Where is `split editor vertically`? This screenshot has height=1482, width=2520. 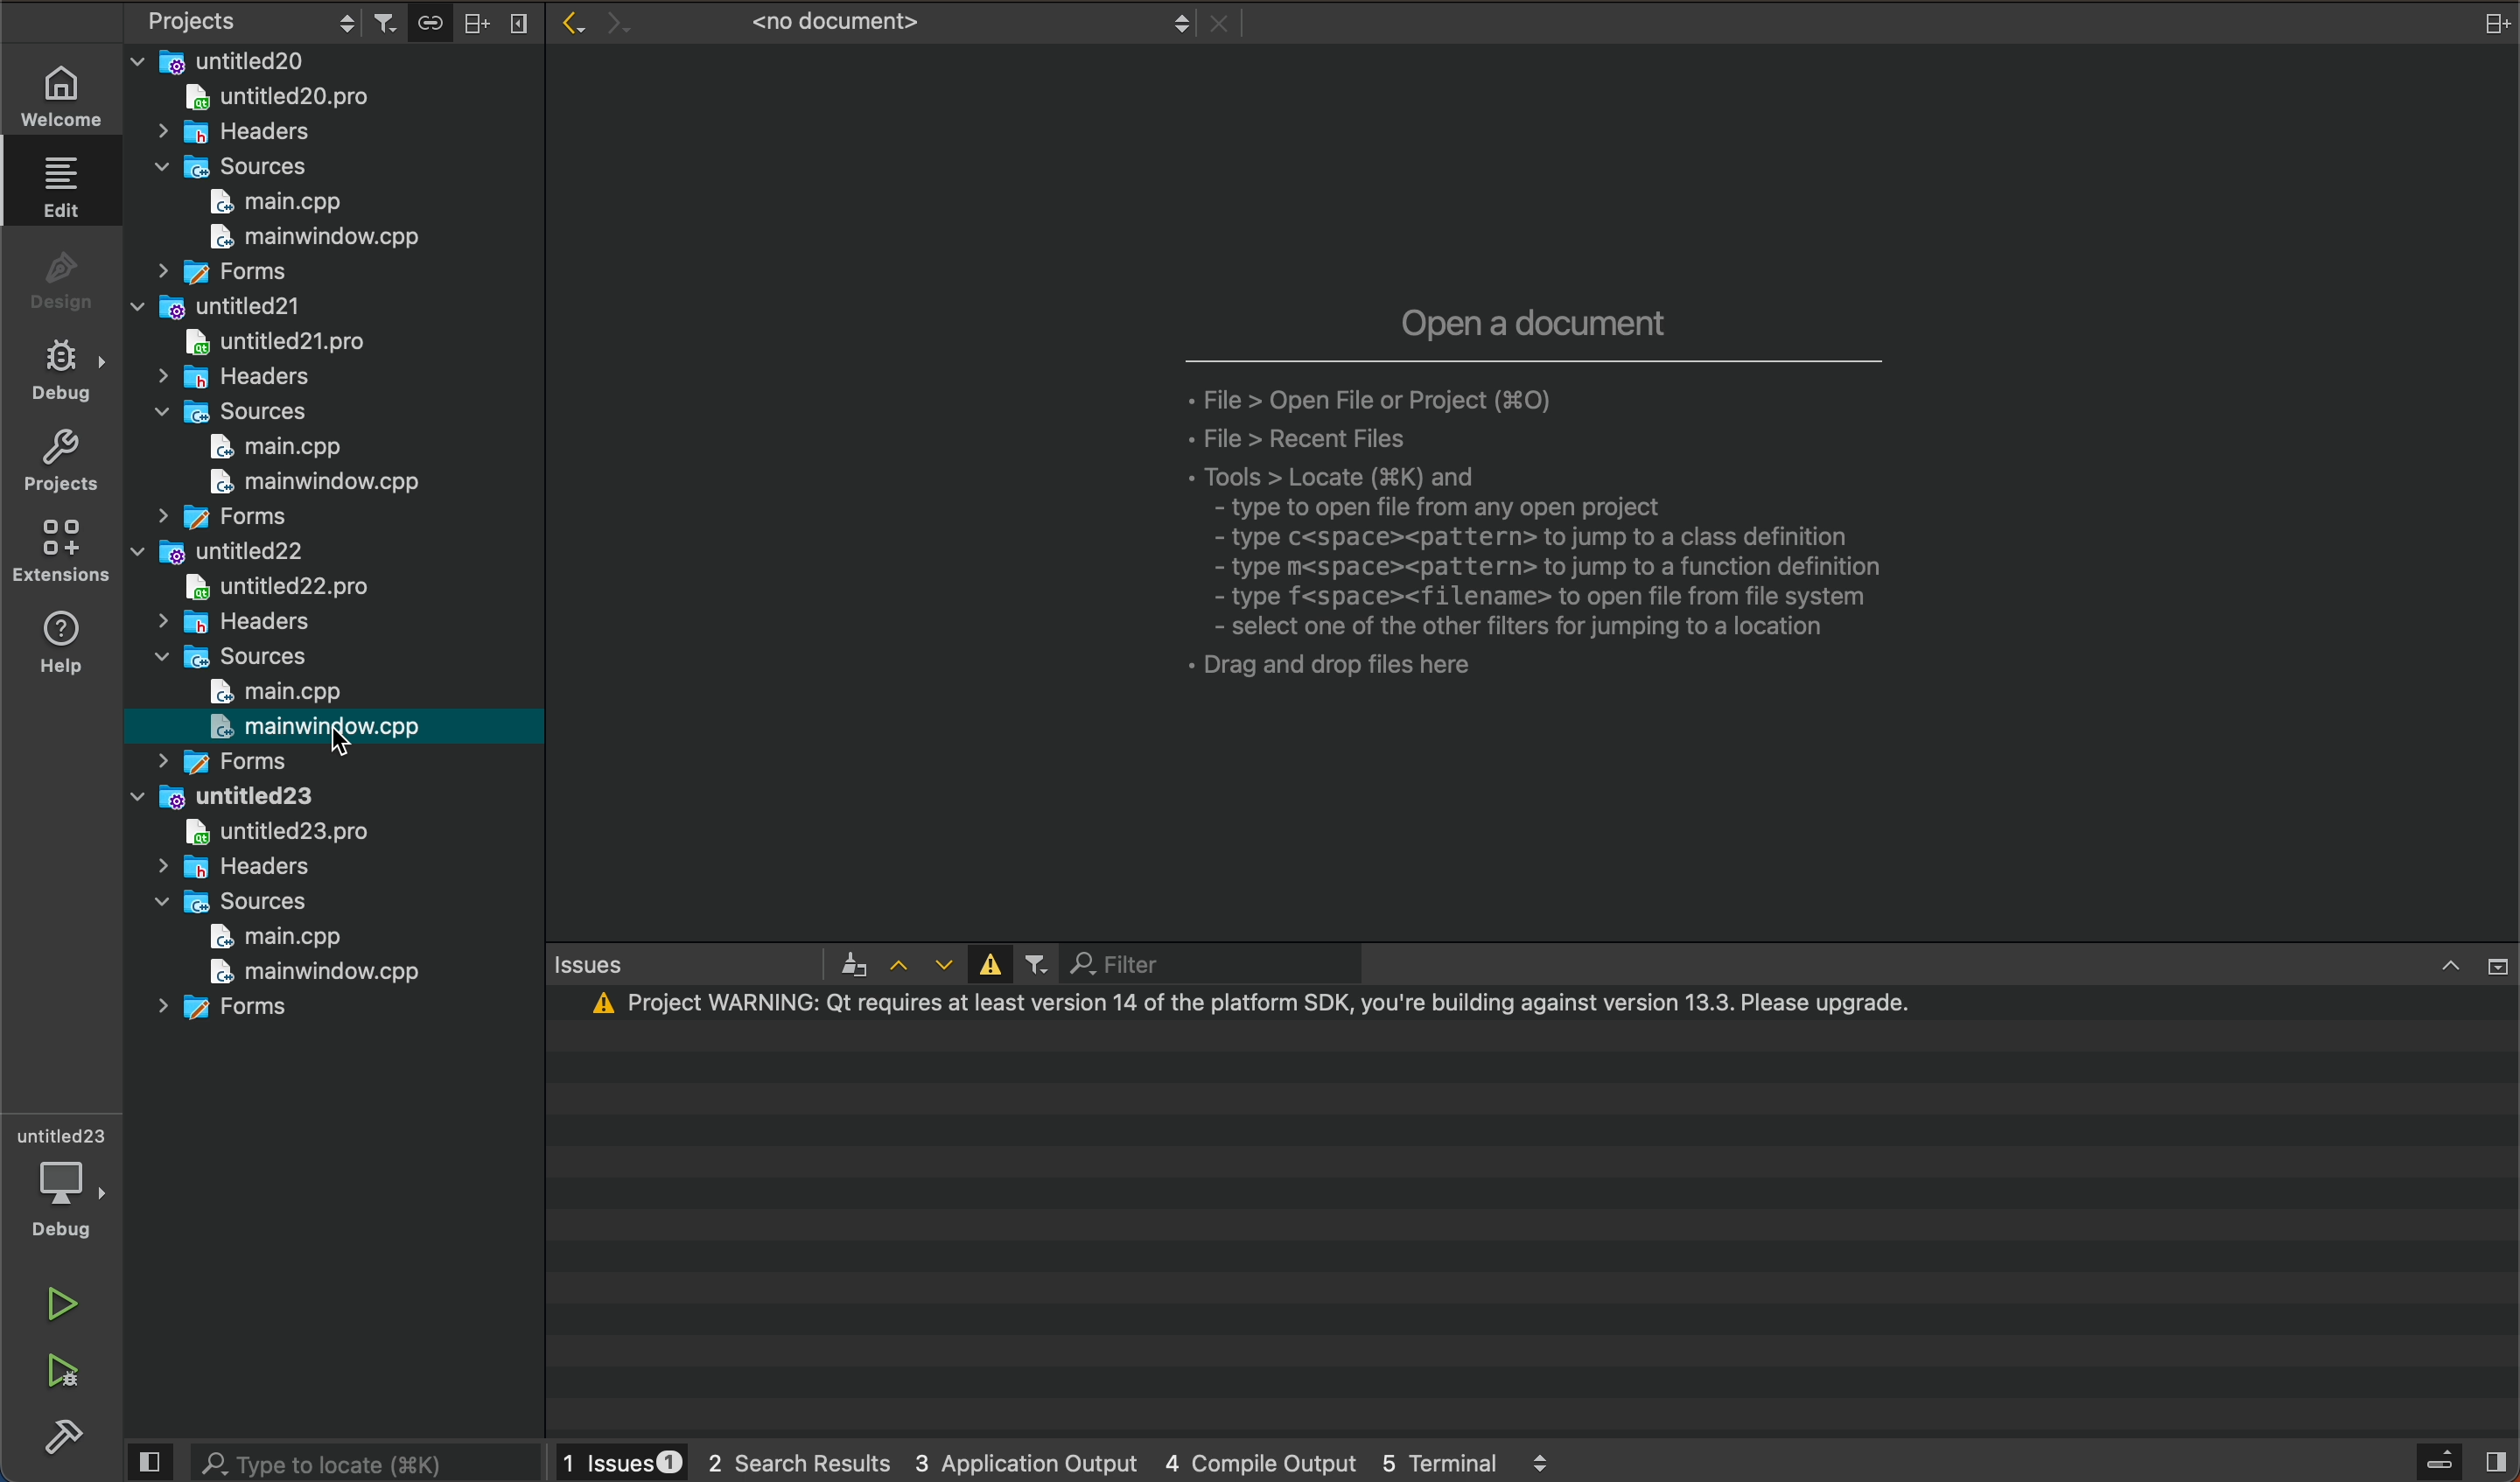
split editor vertically is located at coordinates (517, 19).